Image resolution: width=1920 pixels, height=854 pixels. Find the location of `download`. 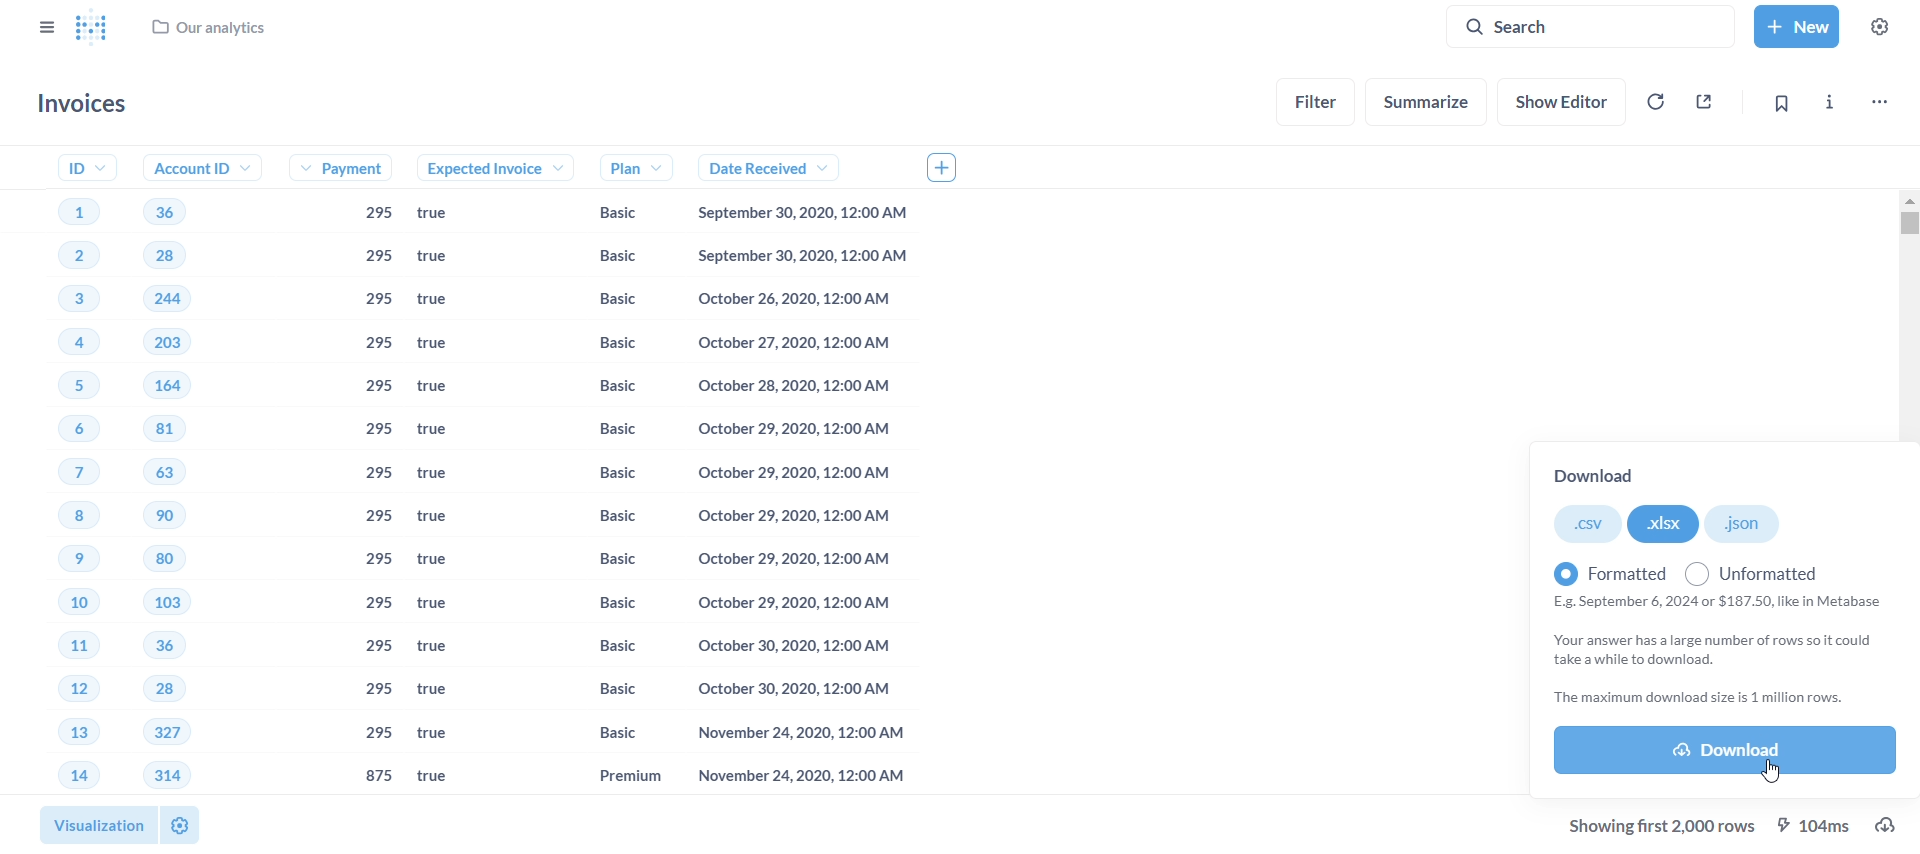

download is located at coordinates (1602, 477).